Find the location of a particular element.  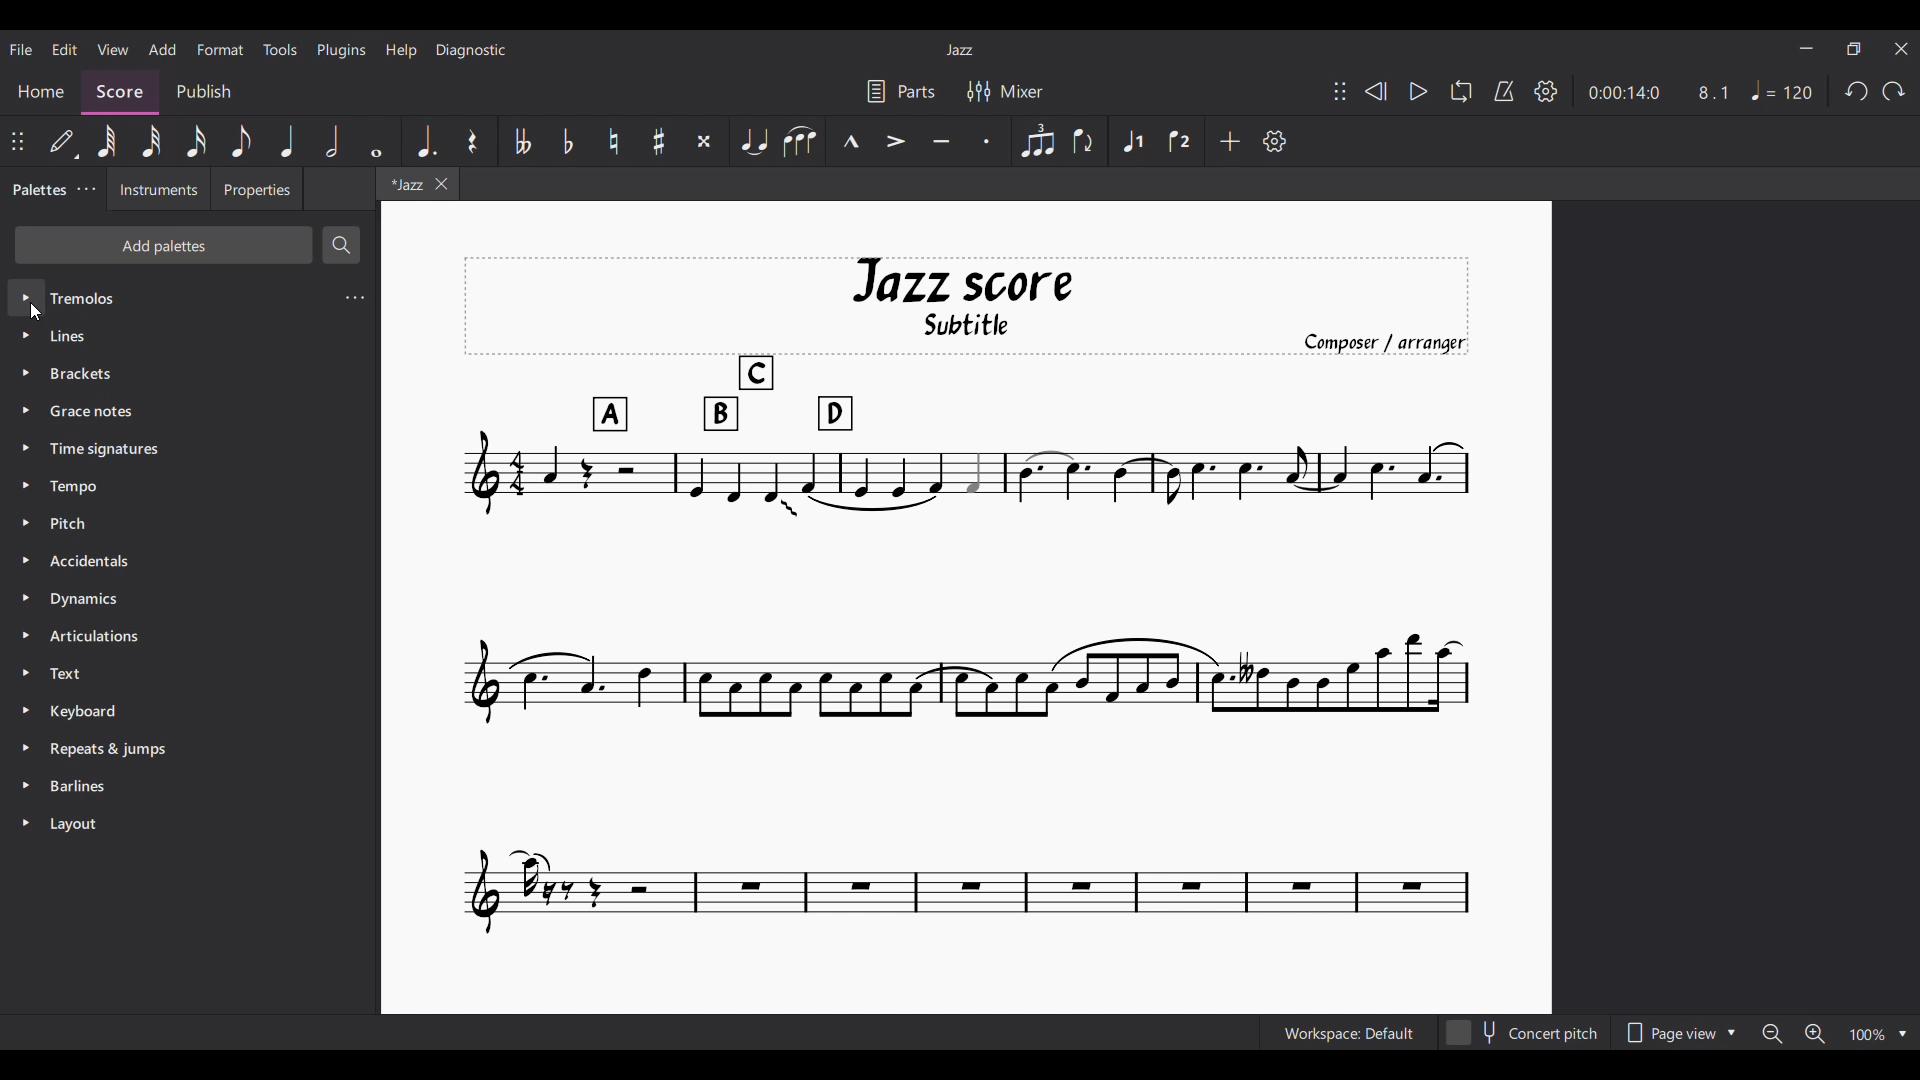

Zoom out is located at coordinates (1772, 1034).